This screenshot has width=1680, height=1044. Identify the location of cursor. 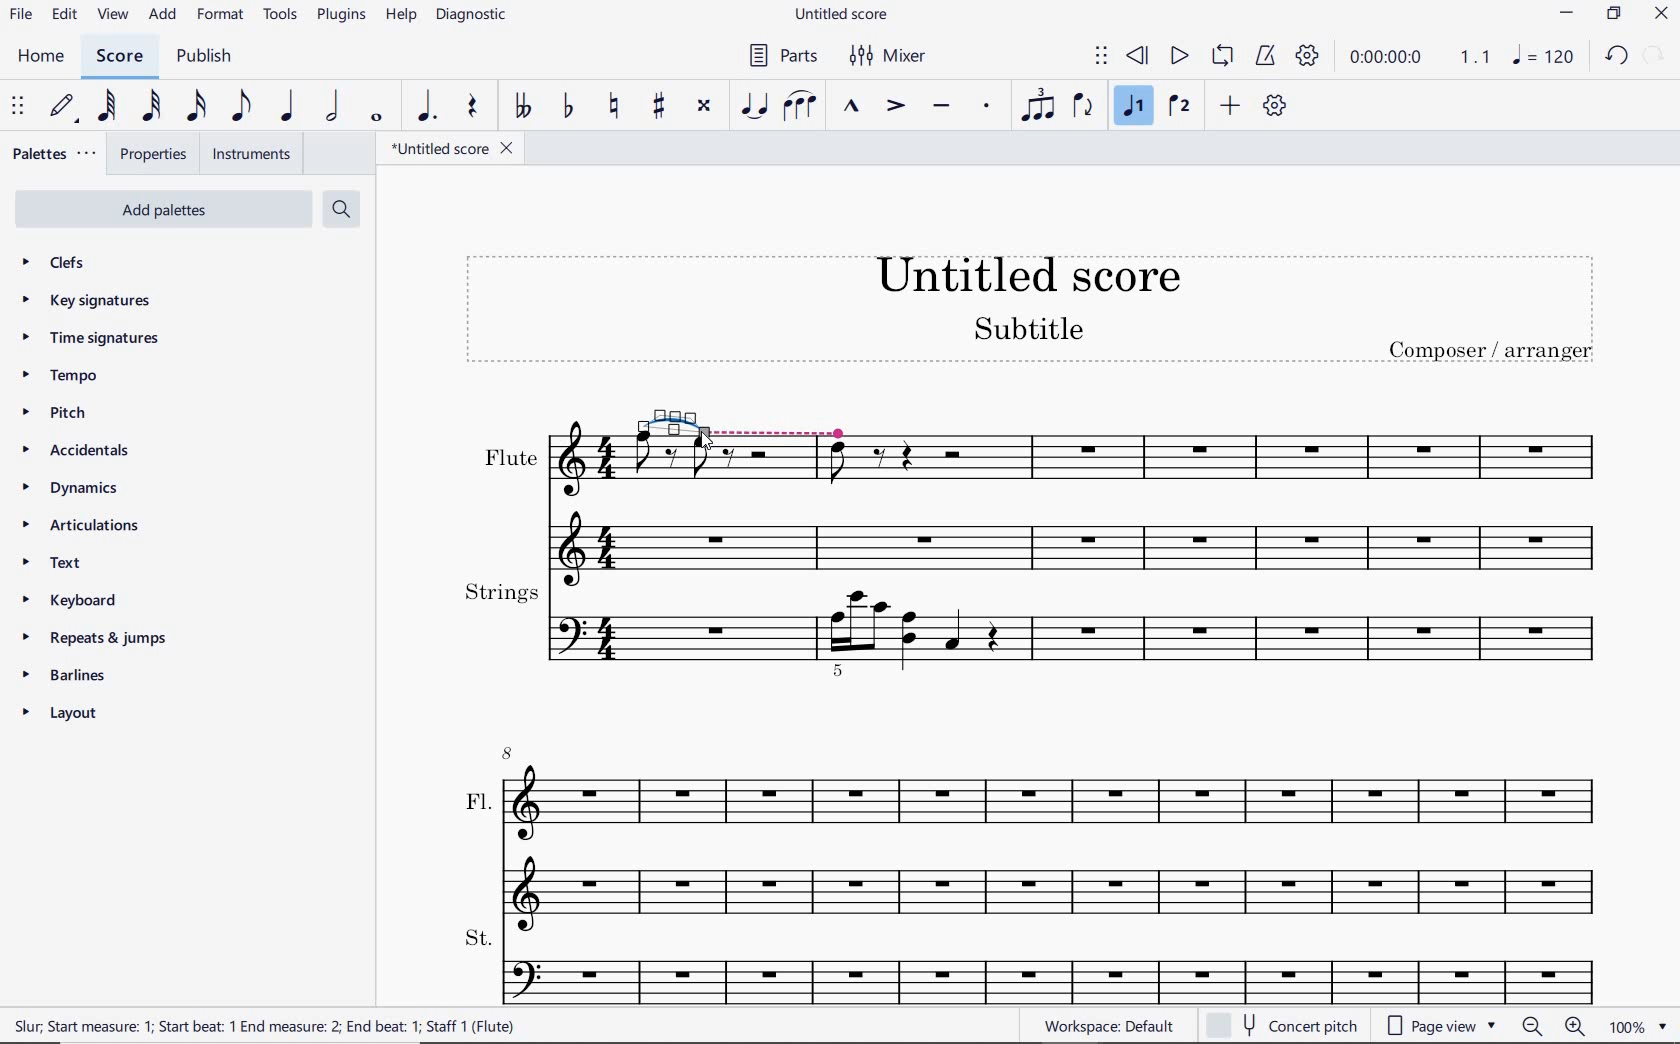
(704, 441).